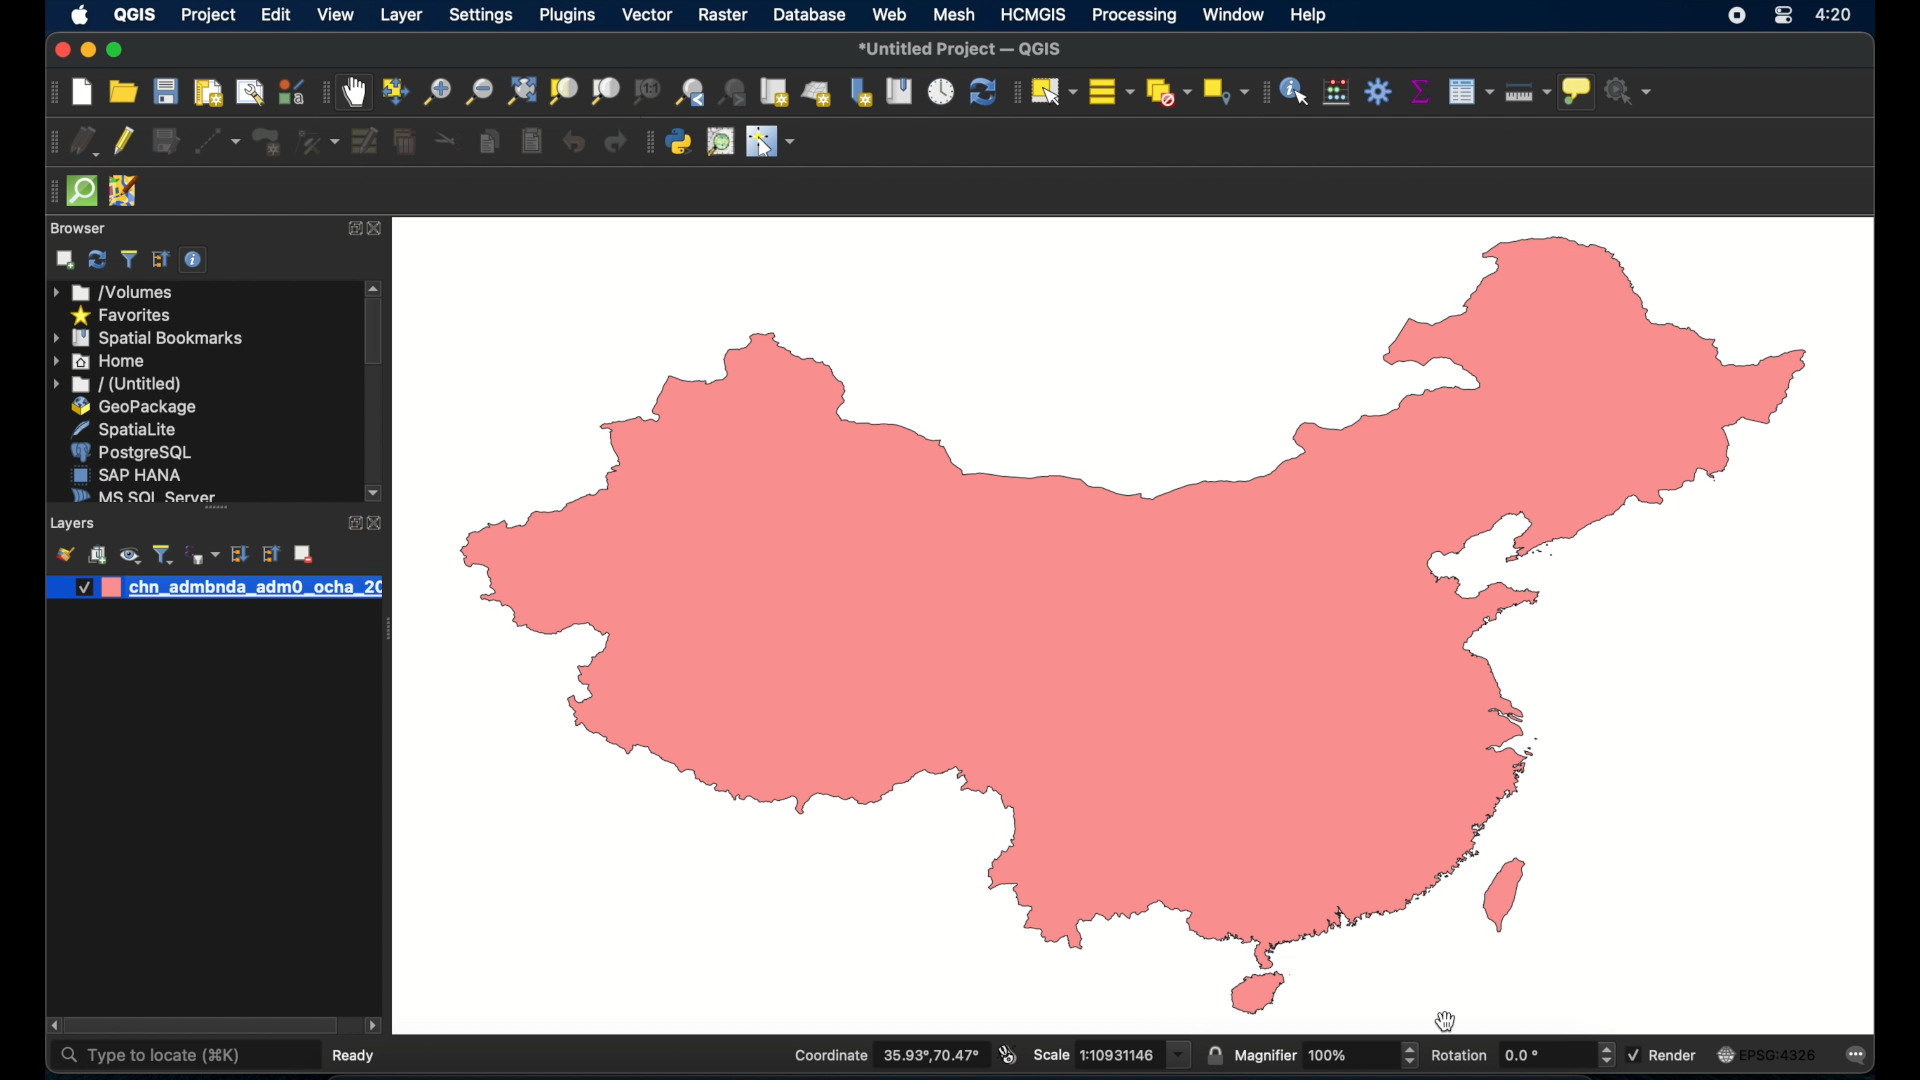 The height and width of the screenshot is (1080, 1920). Describe the element at coordinates (771, 141) in the screenshot. I see `switched mouse to configurable pointer` at that location.